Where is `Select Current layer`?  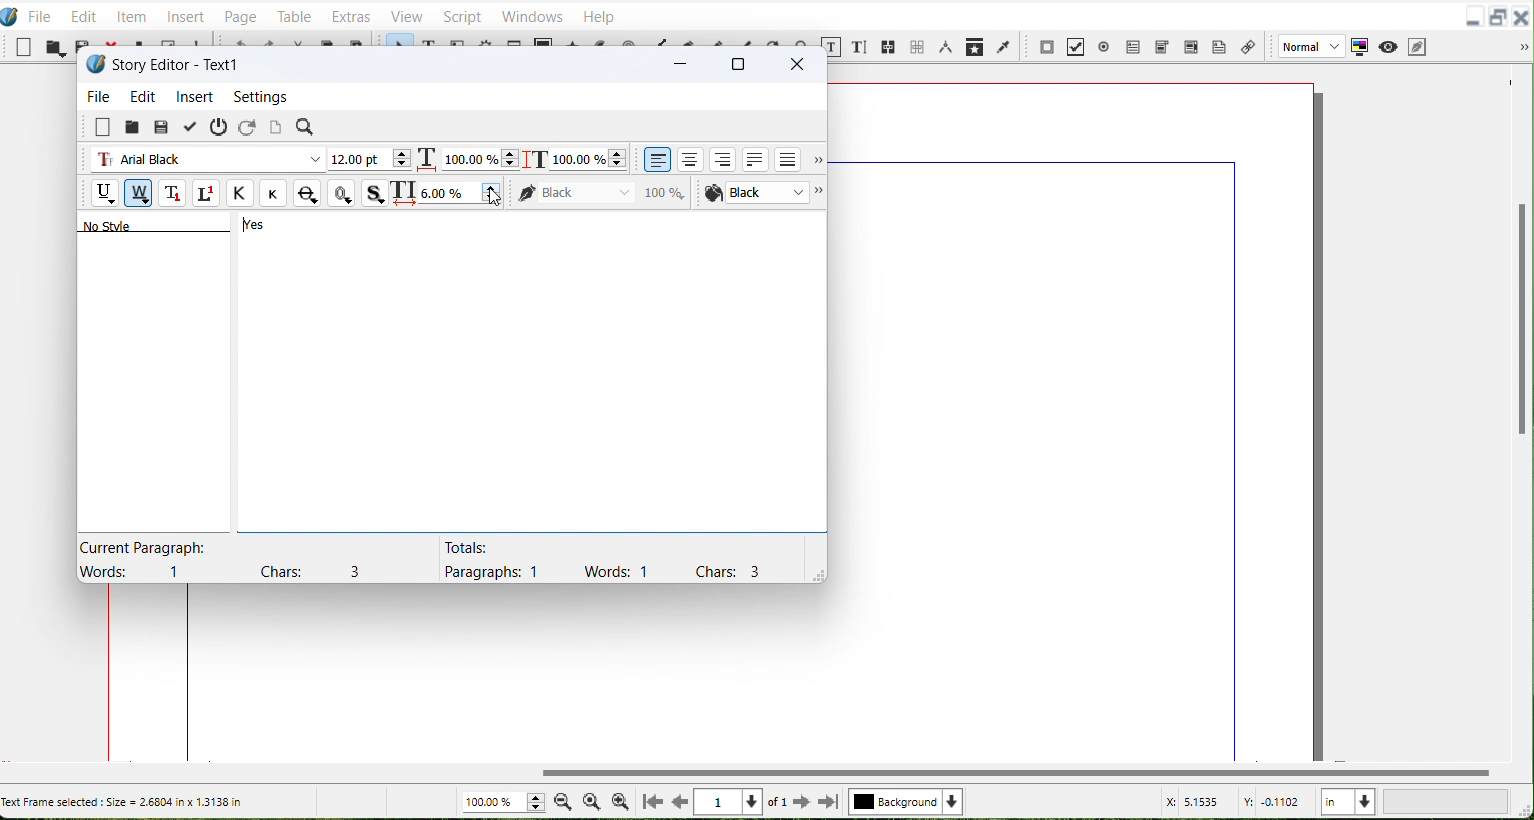
Select Current layer is located at coordinates (909, 802).